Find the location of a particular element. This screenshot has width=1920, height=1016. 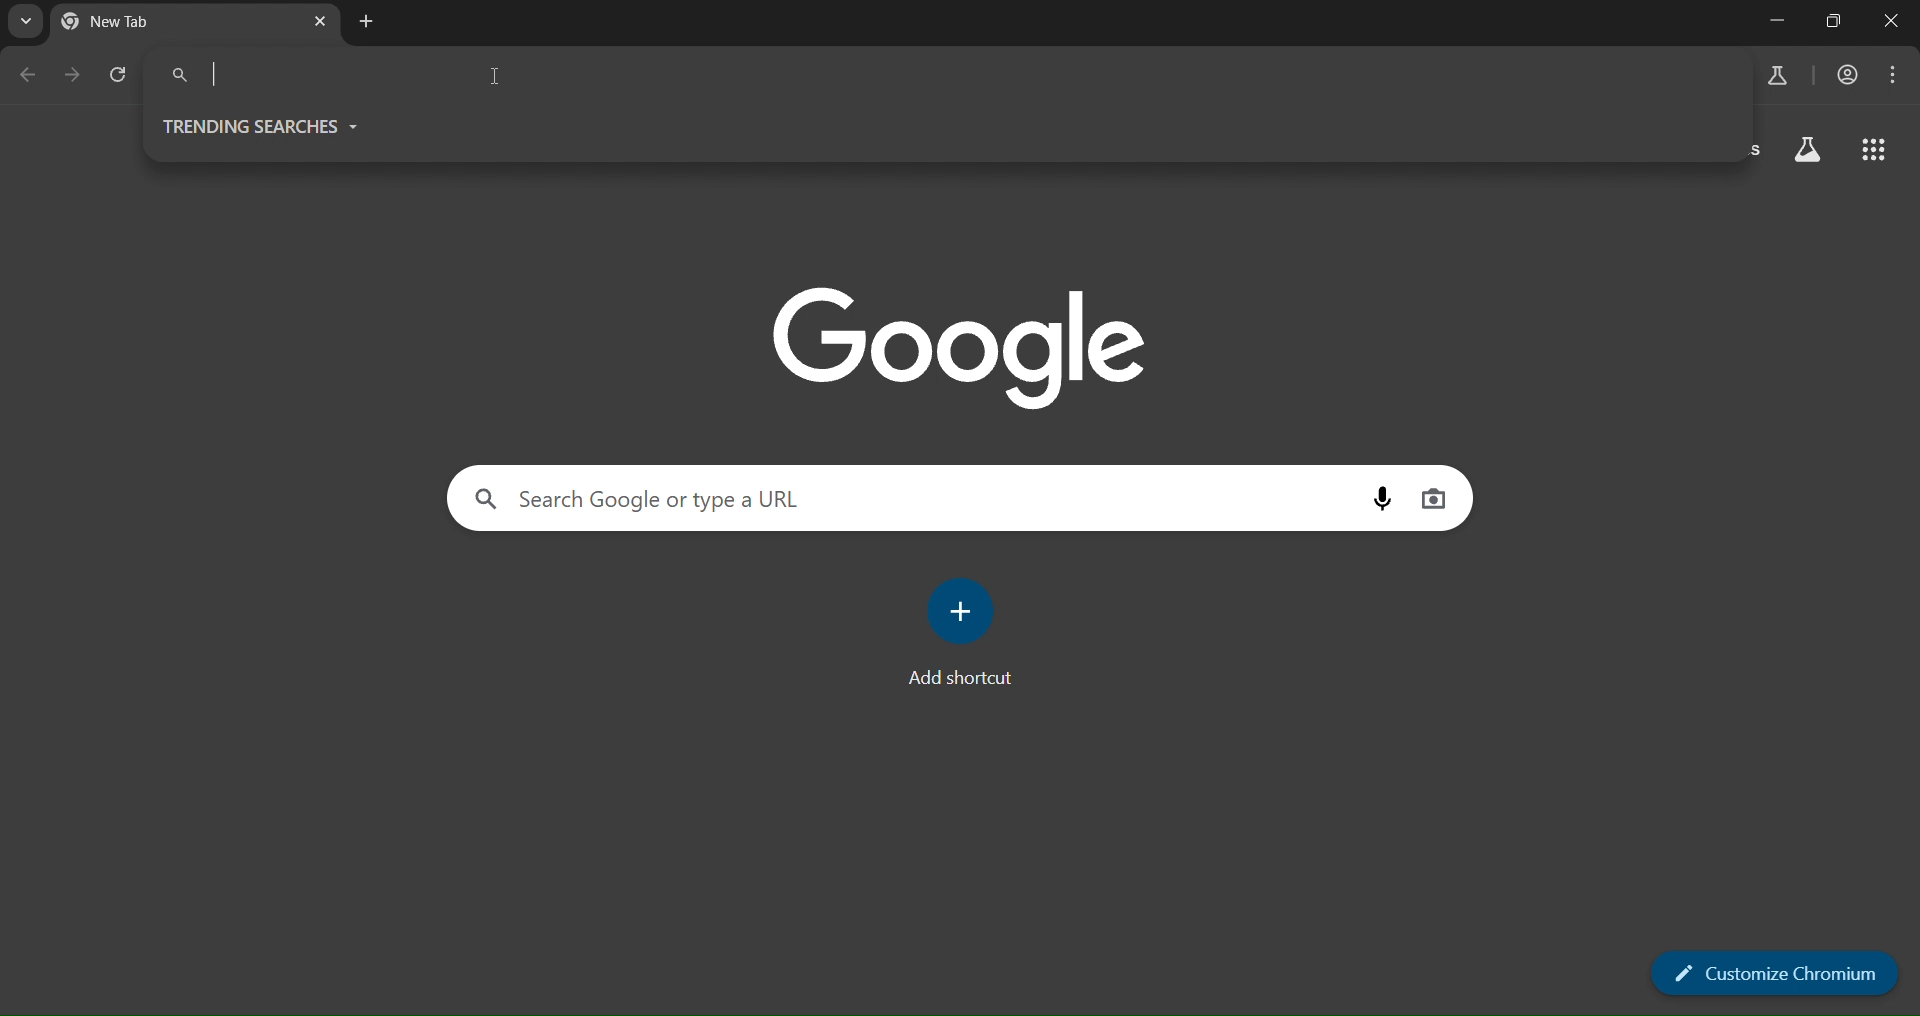

search labs is located at coordinates (1806, 153).